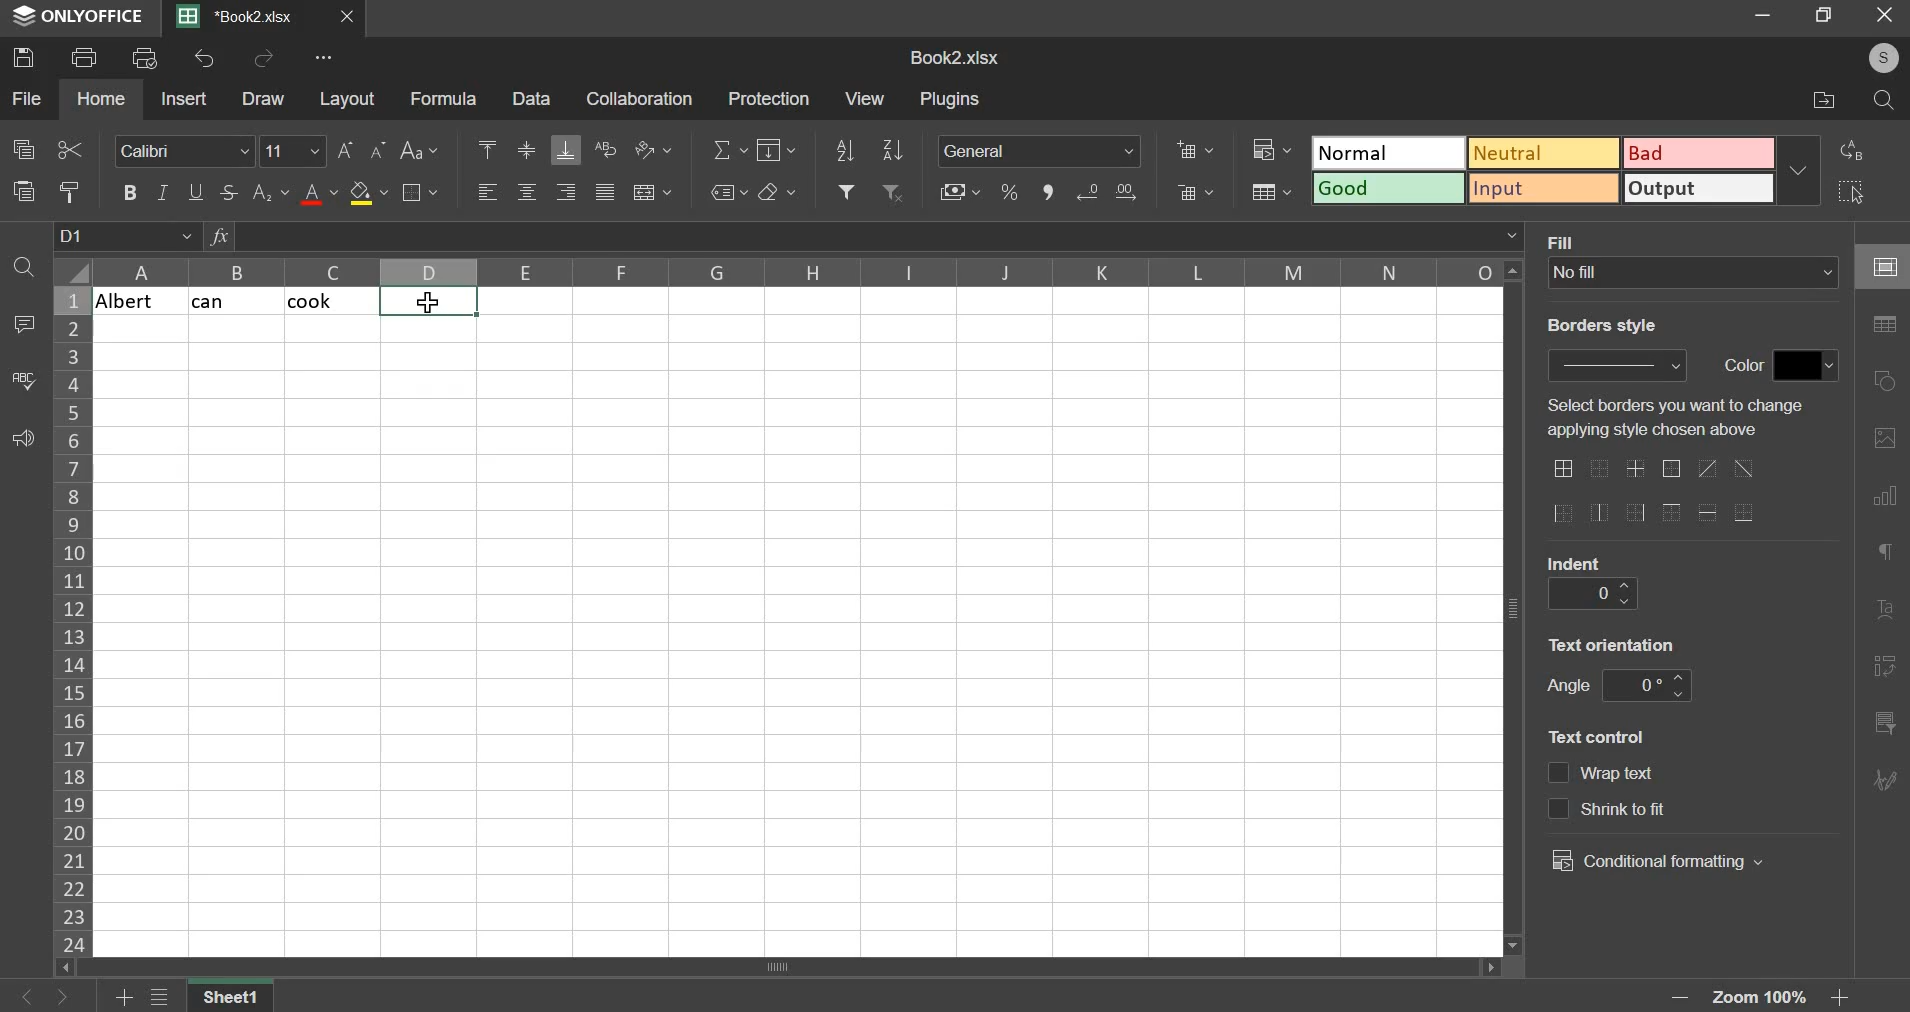  I want to click on spreadsheet name, so click(954, 58).